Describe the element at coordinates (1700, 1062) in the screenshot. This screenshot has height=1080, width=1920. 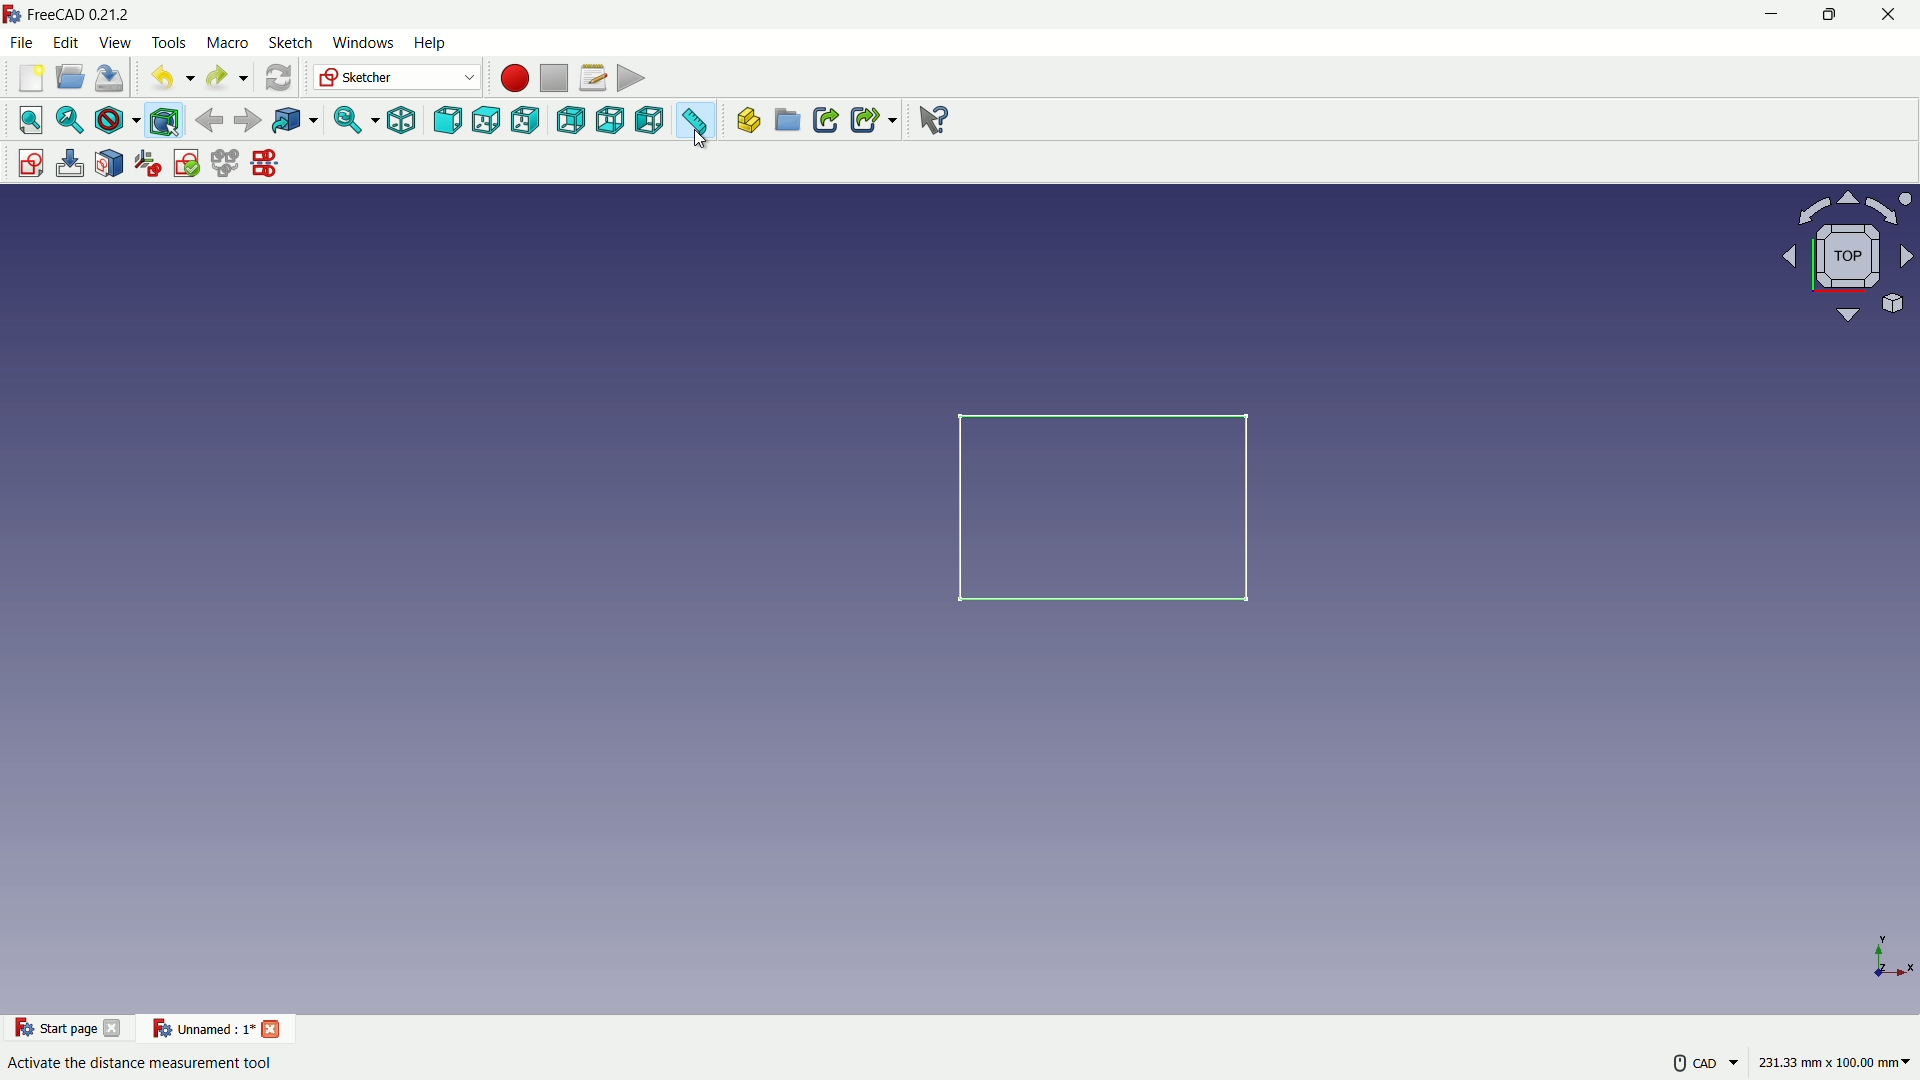
I see `more settings` at that location.